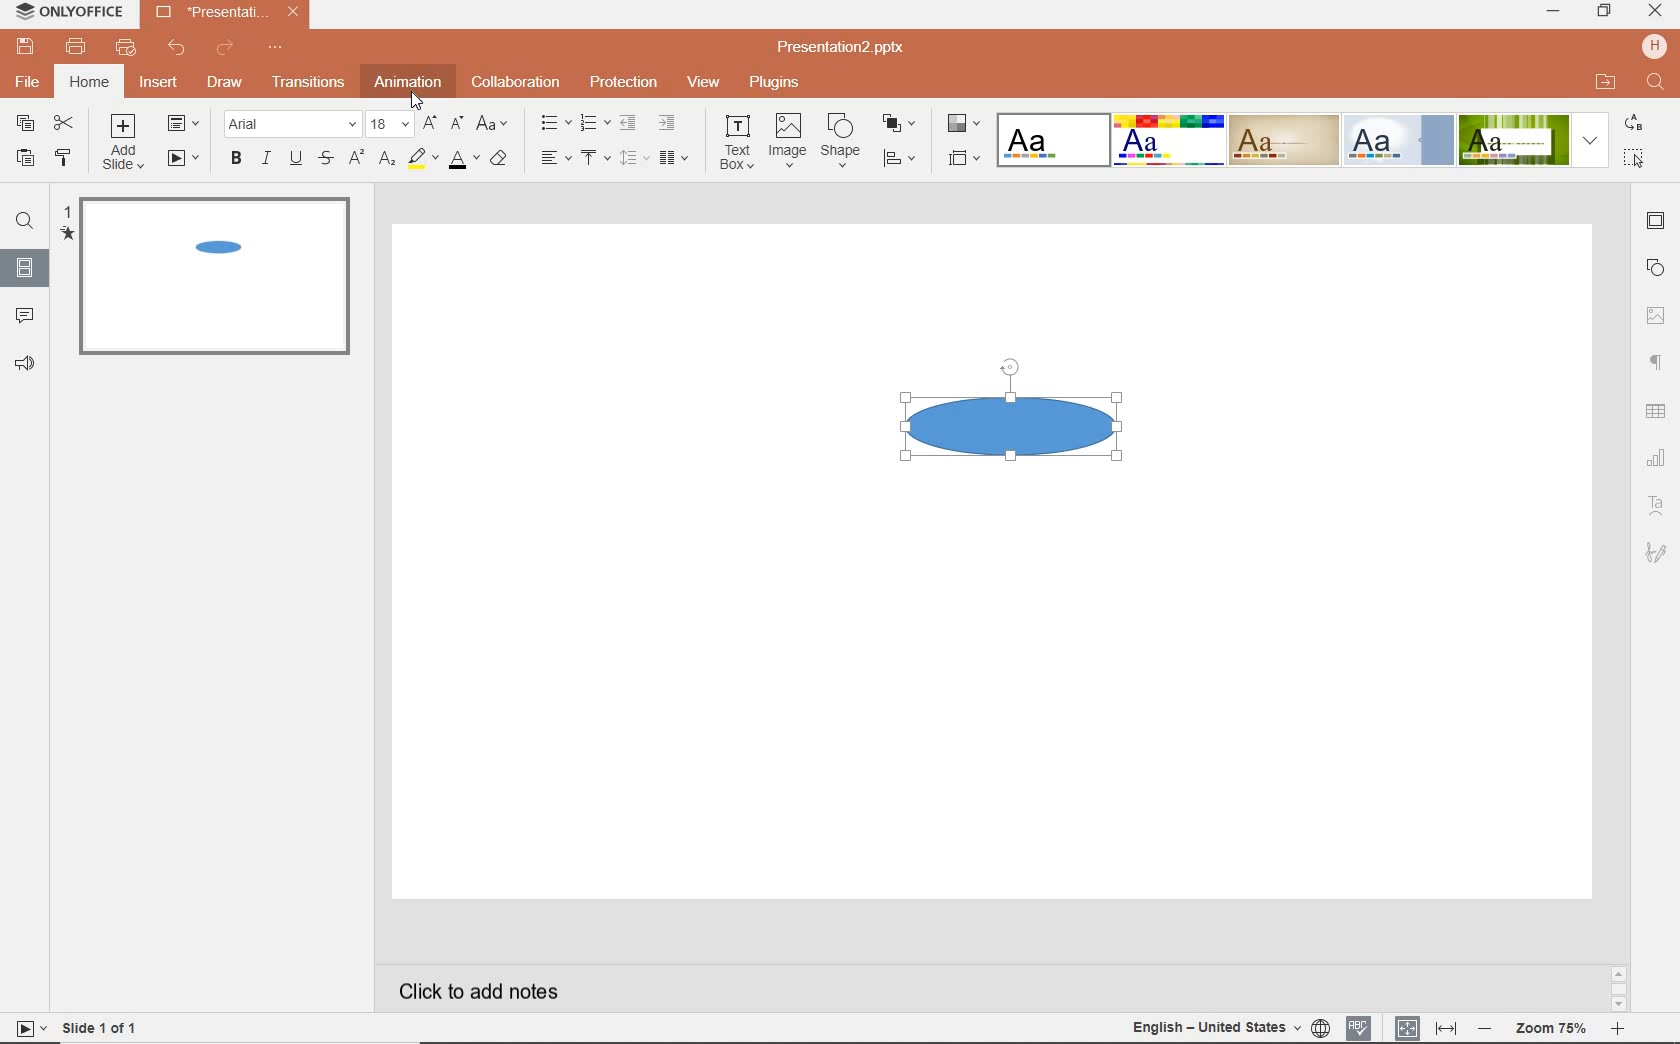  I want to click on shape with animation effect, so click(1012, 422).